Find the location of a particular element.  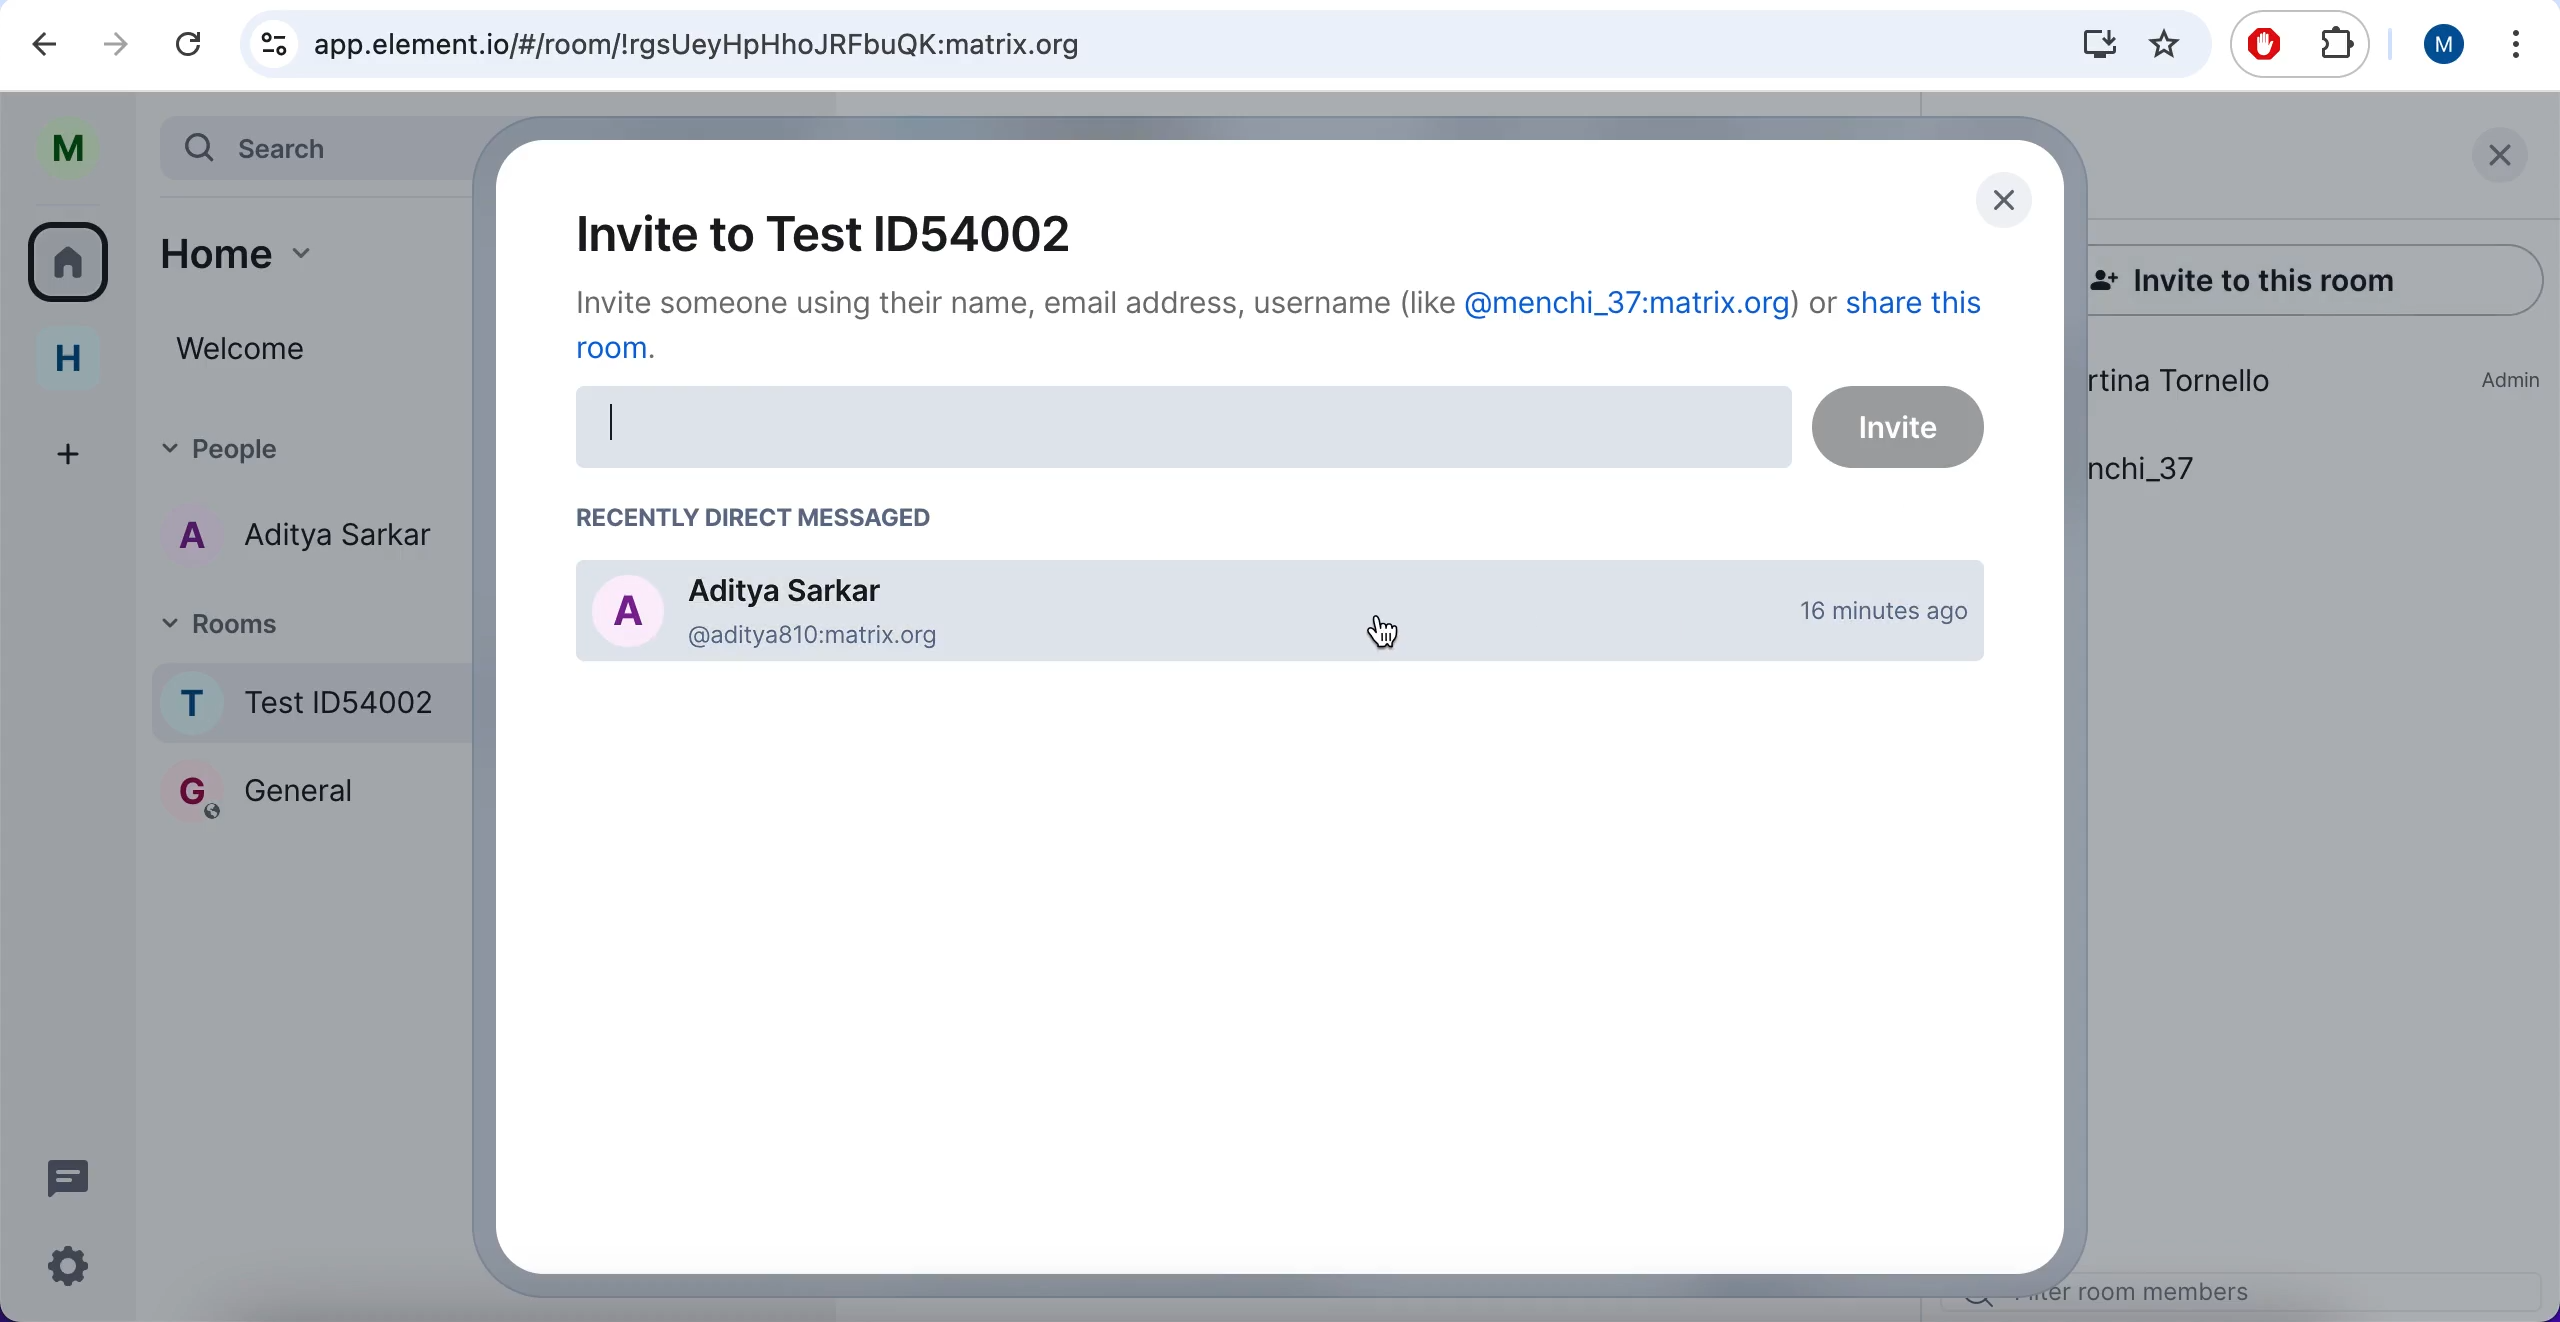

welcome is located at coordinates (314, 347).